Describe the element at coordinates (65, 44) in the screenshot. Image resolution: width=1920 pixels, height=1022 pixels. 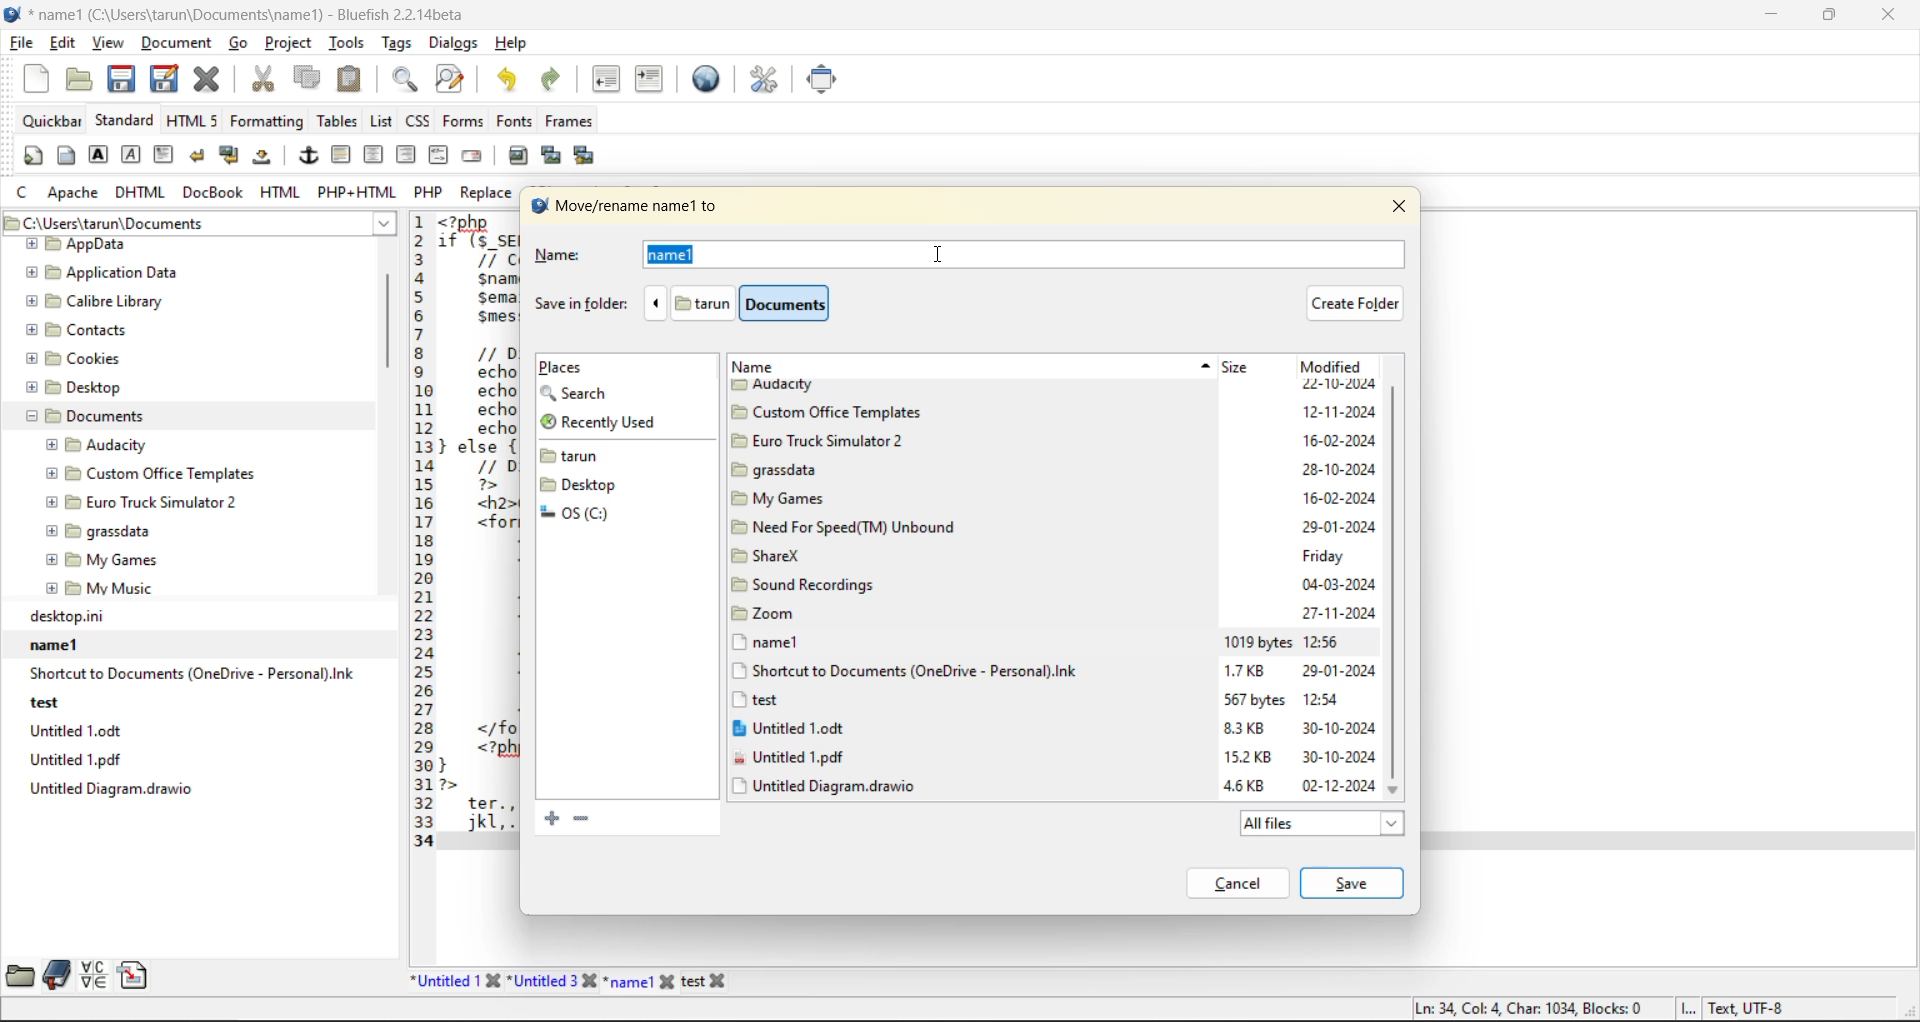
I see `edit` at that location.